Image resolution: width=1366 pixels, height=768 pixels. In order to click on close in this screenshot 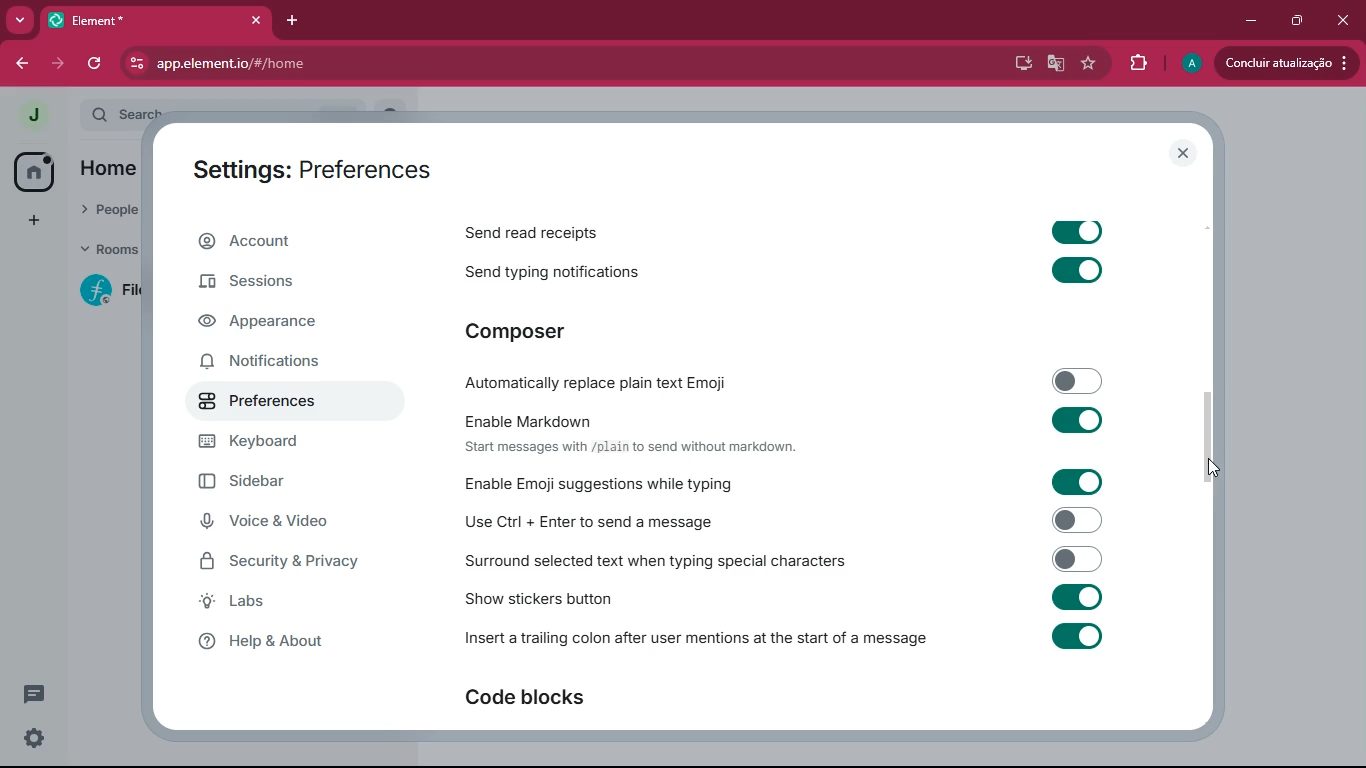, I will do `click(1345, 21)`.